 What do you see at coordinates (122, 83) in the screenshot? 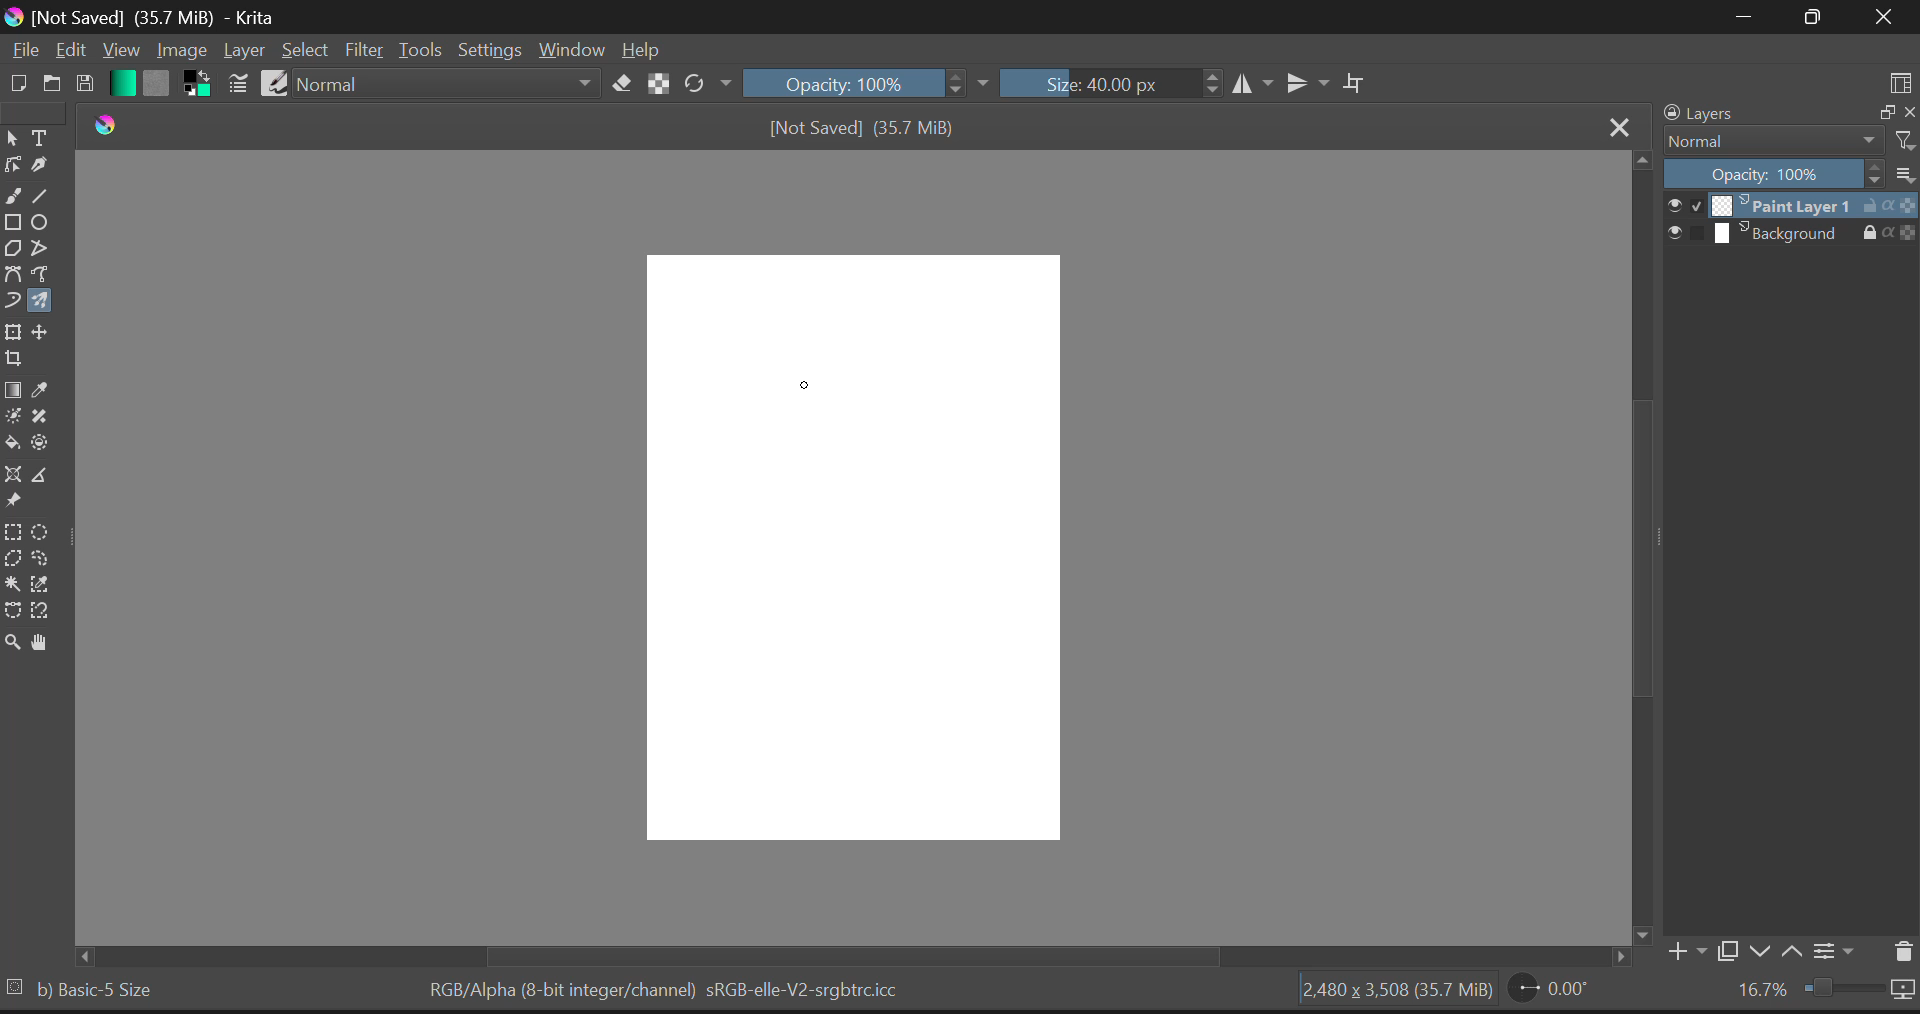
I see `Gradient` at bounding box center [122, 83].